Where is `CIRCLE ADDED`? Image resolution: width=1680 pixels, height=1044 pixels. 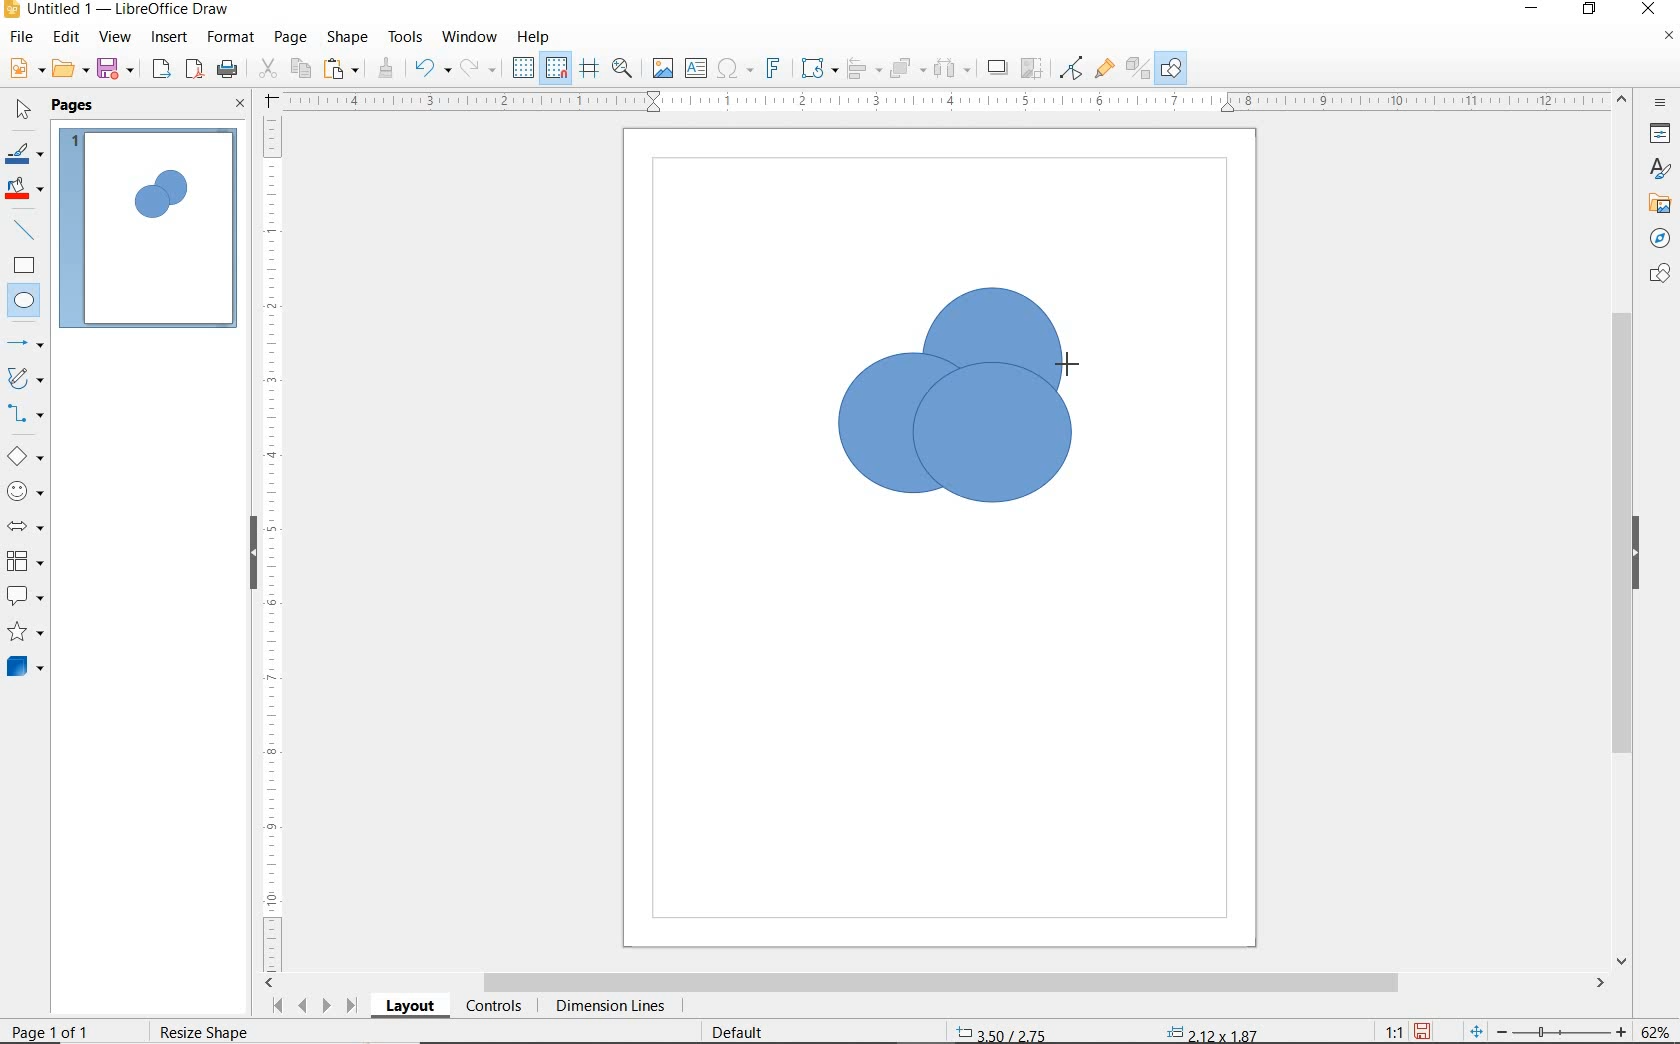
CIRCLE ADDED is located at coordinates (173, 190).